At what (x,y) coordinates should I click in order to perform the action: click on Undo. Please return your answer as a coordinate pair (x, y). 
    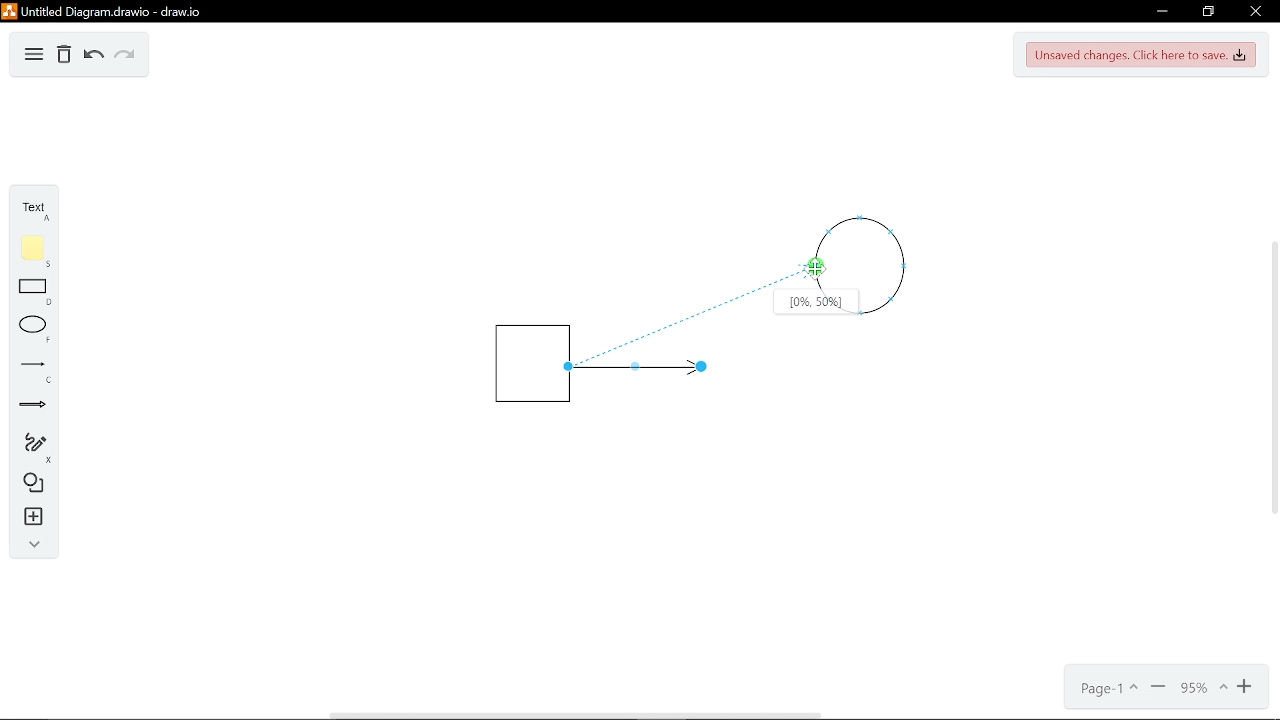
    Looking at the image, I should click on (93, 55).